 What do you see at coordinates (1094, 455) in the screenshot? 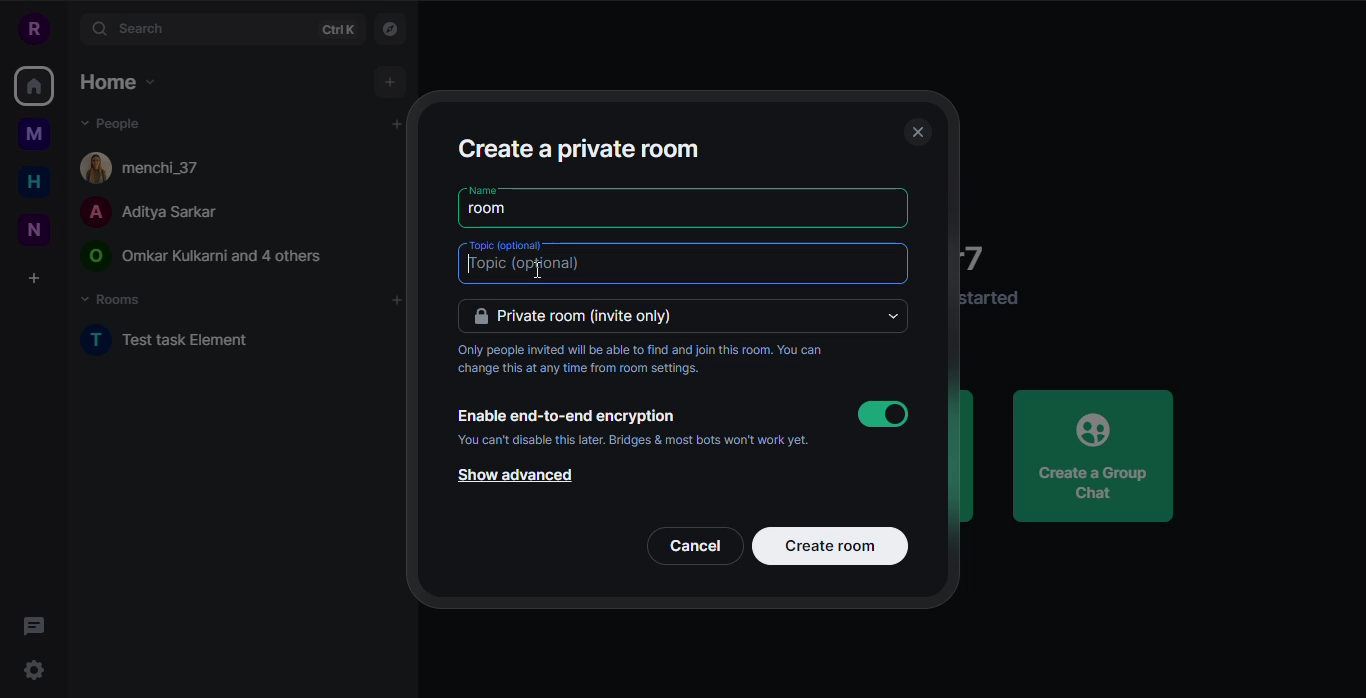
I see `create a group chat` at bounding box center [1094, 455].